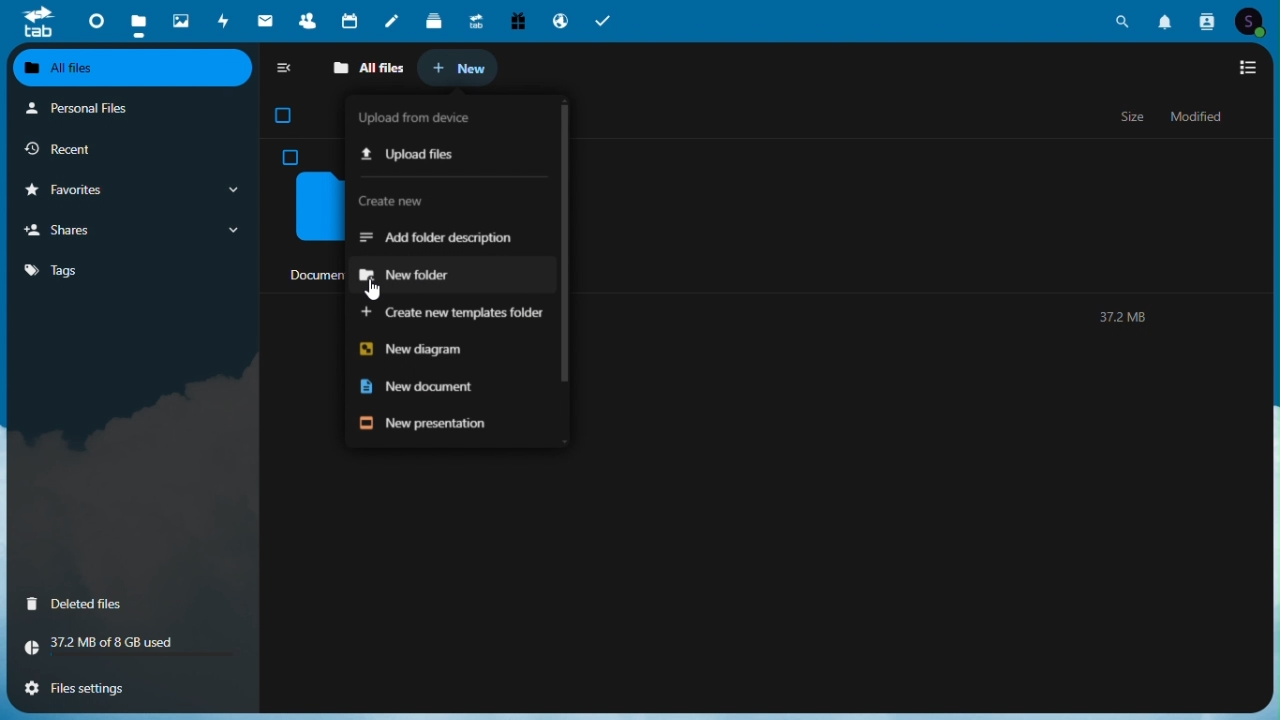 Image resolution: width=1280 pixels, height=720 pixels. Describe the element at coordinates (561, 19) in the screenshot. I see `Email hosting` at that location.